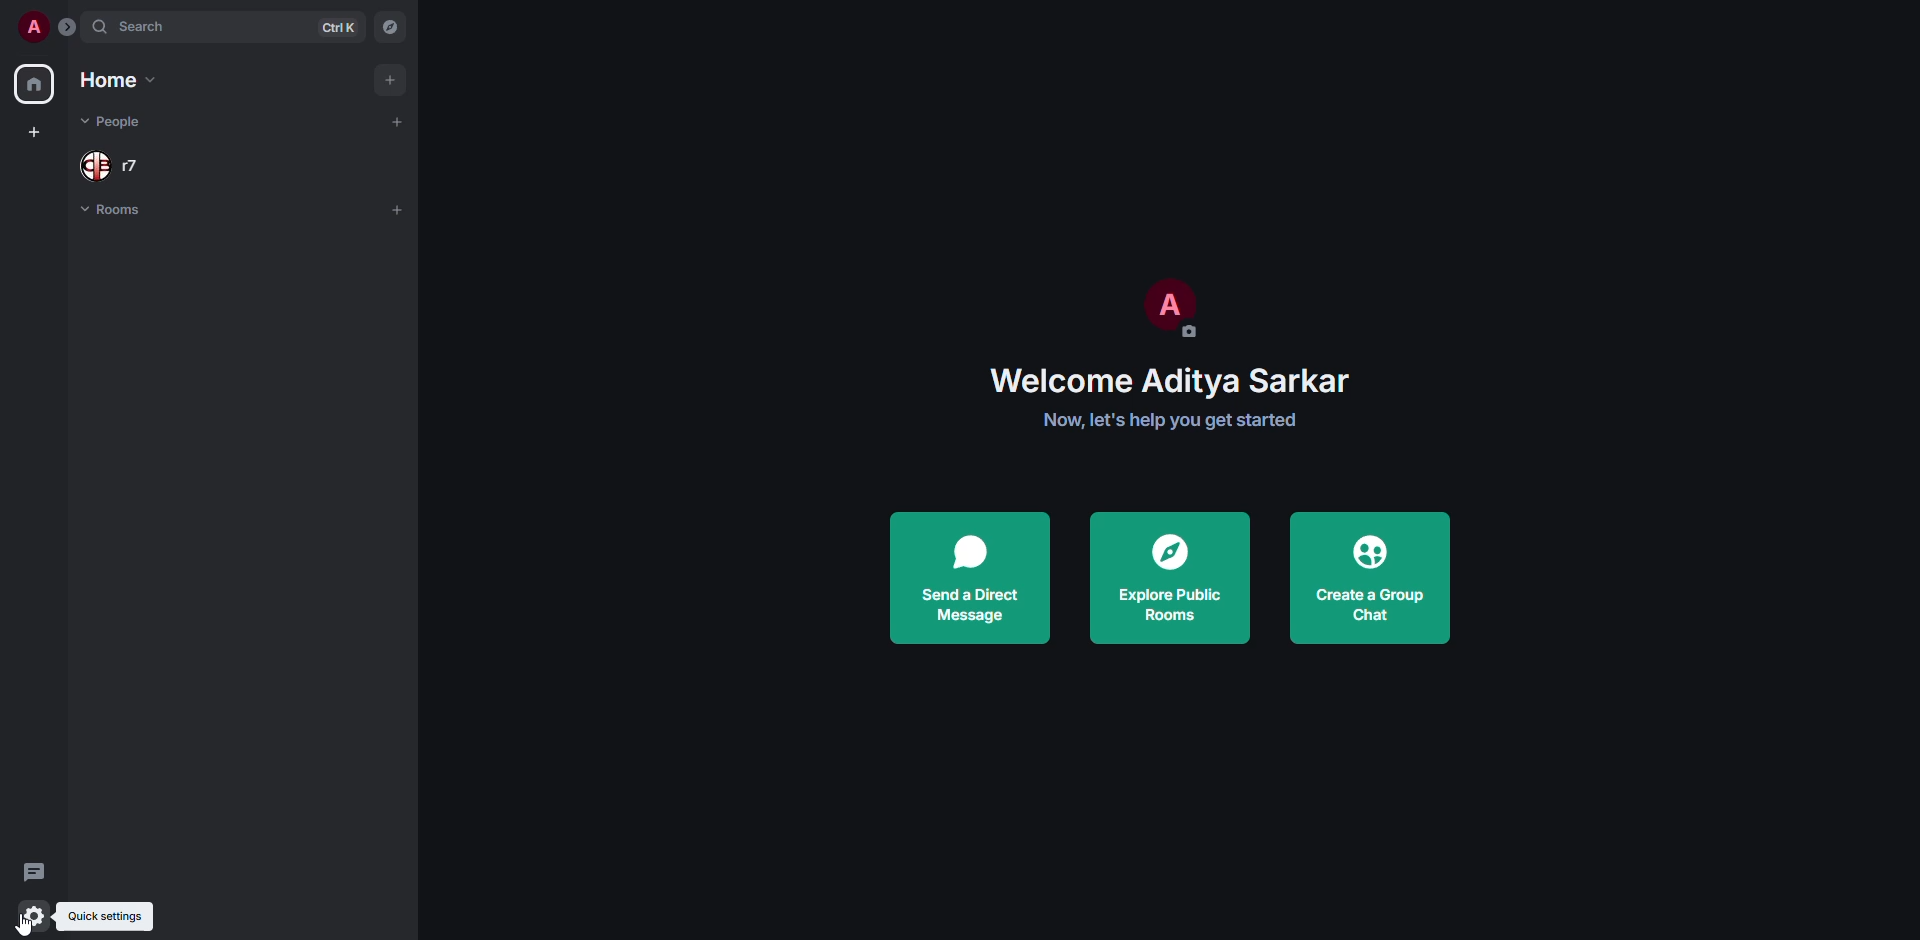 This screenshot has height=940, width=1920. I want to click on rooms, so click(112, 214).